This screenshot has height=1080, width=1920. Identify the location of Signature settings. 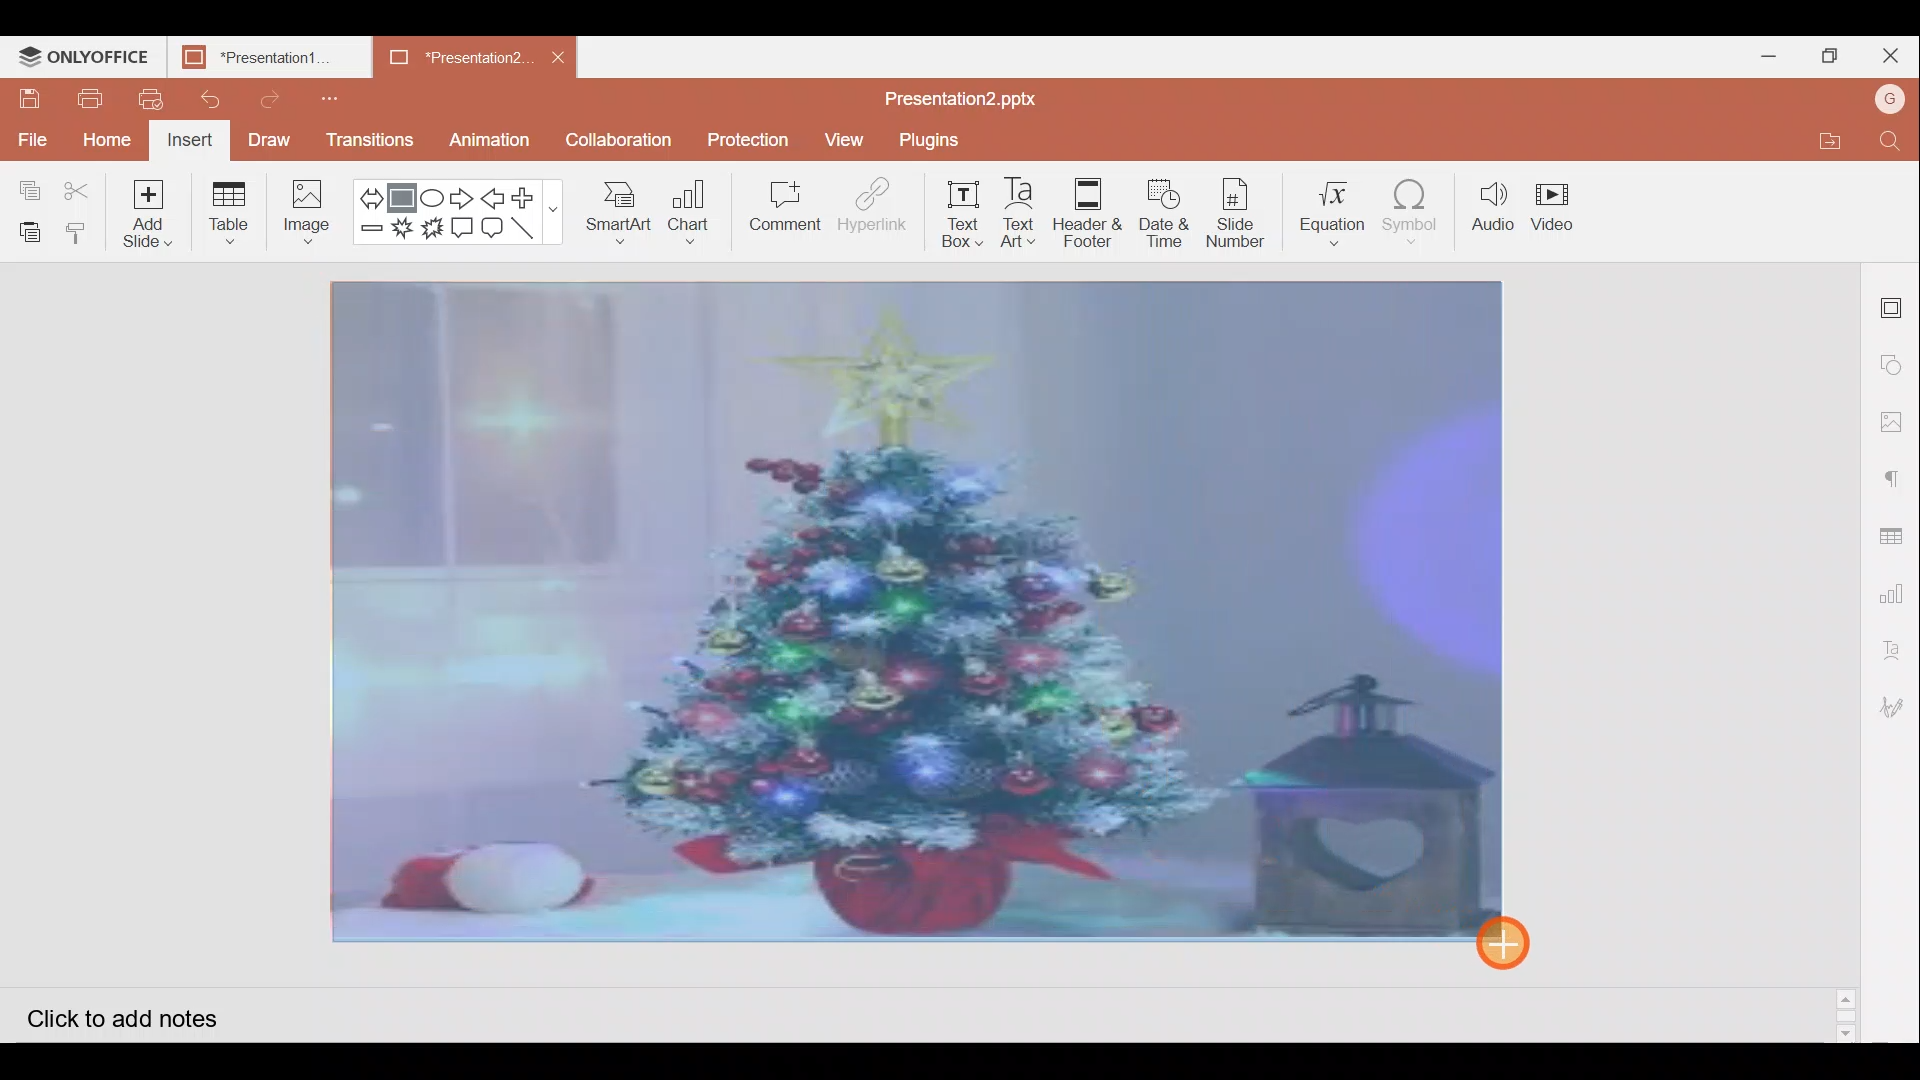
(1896, 704).